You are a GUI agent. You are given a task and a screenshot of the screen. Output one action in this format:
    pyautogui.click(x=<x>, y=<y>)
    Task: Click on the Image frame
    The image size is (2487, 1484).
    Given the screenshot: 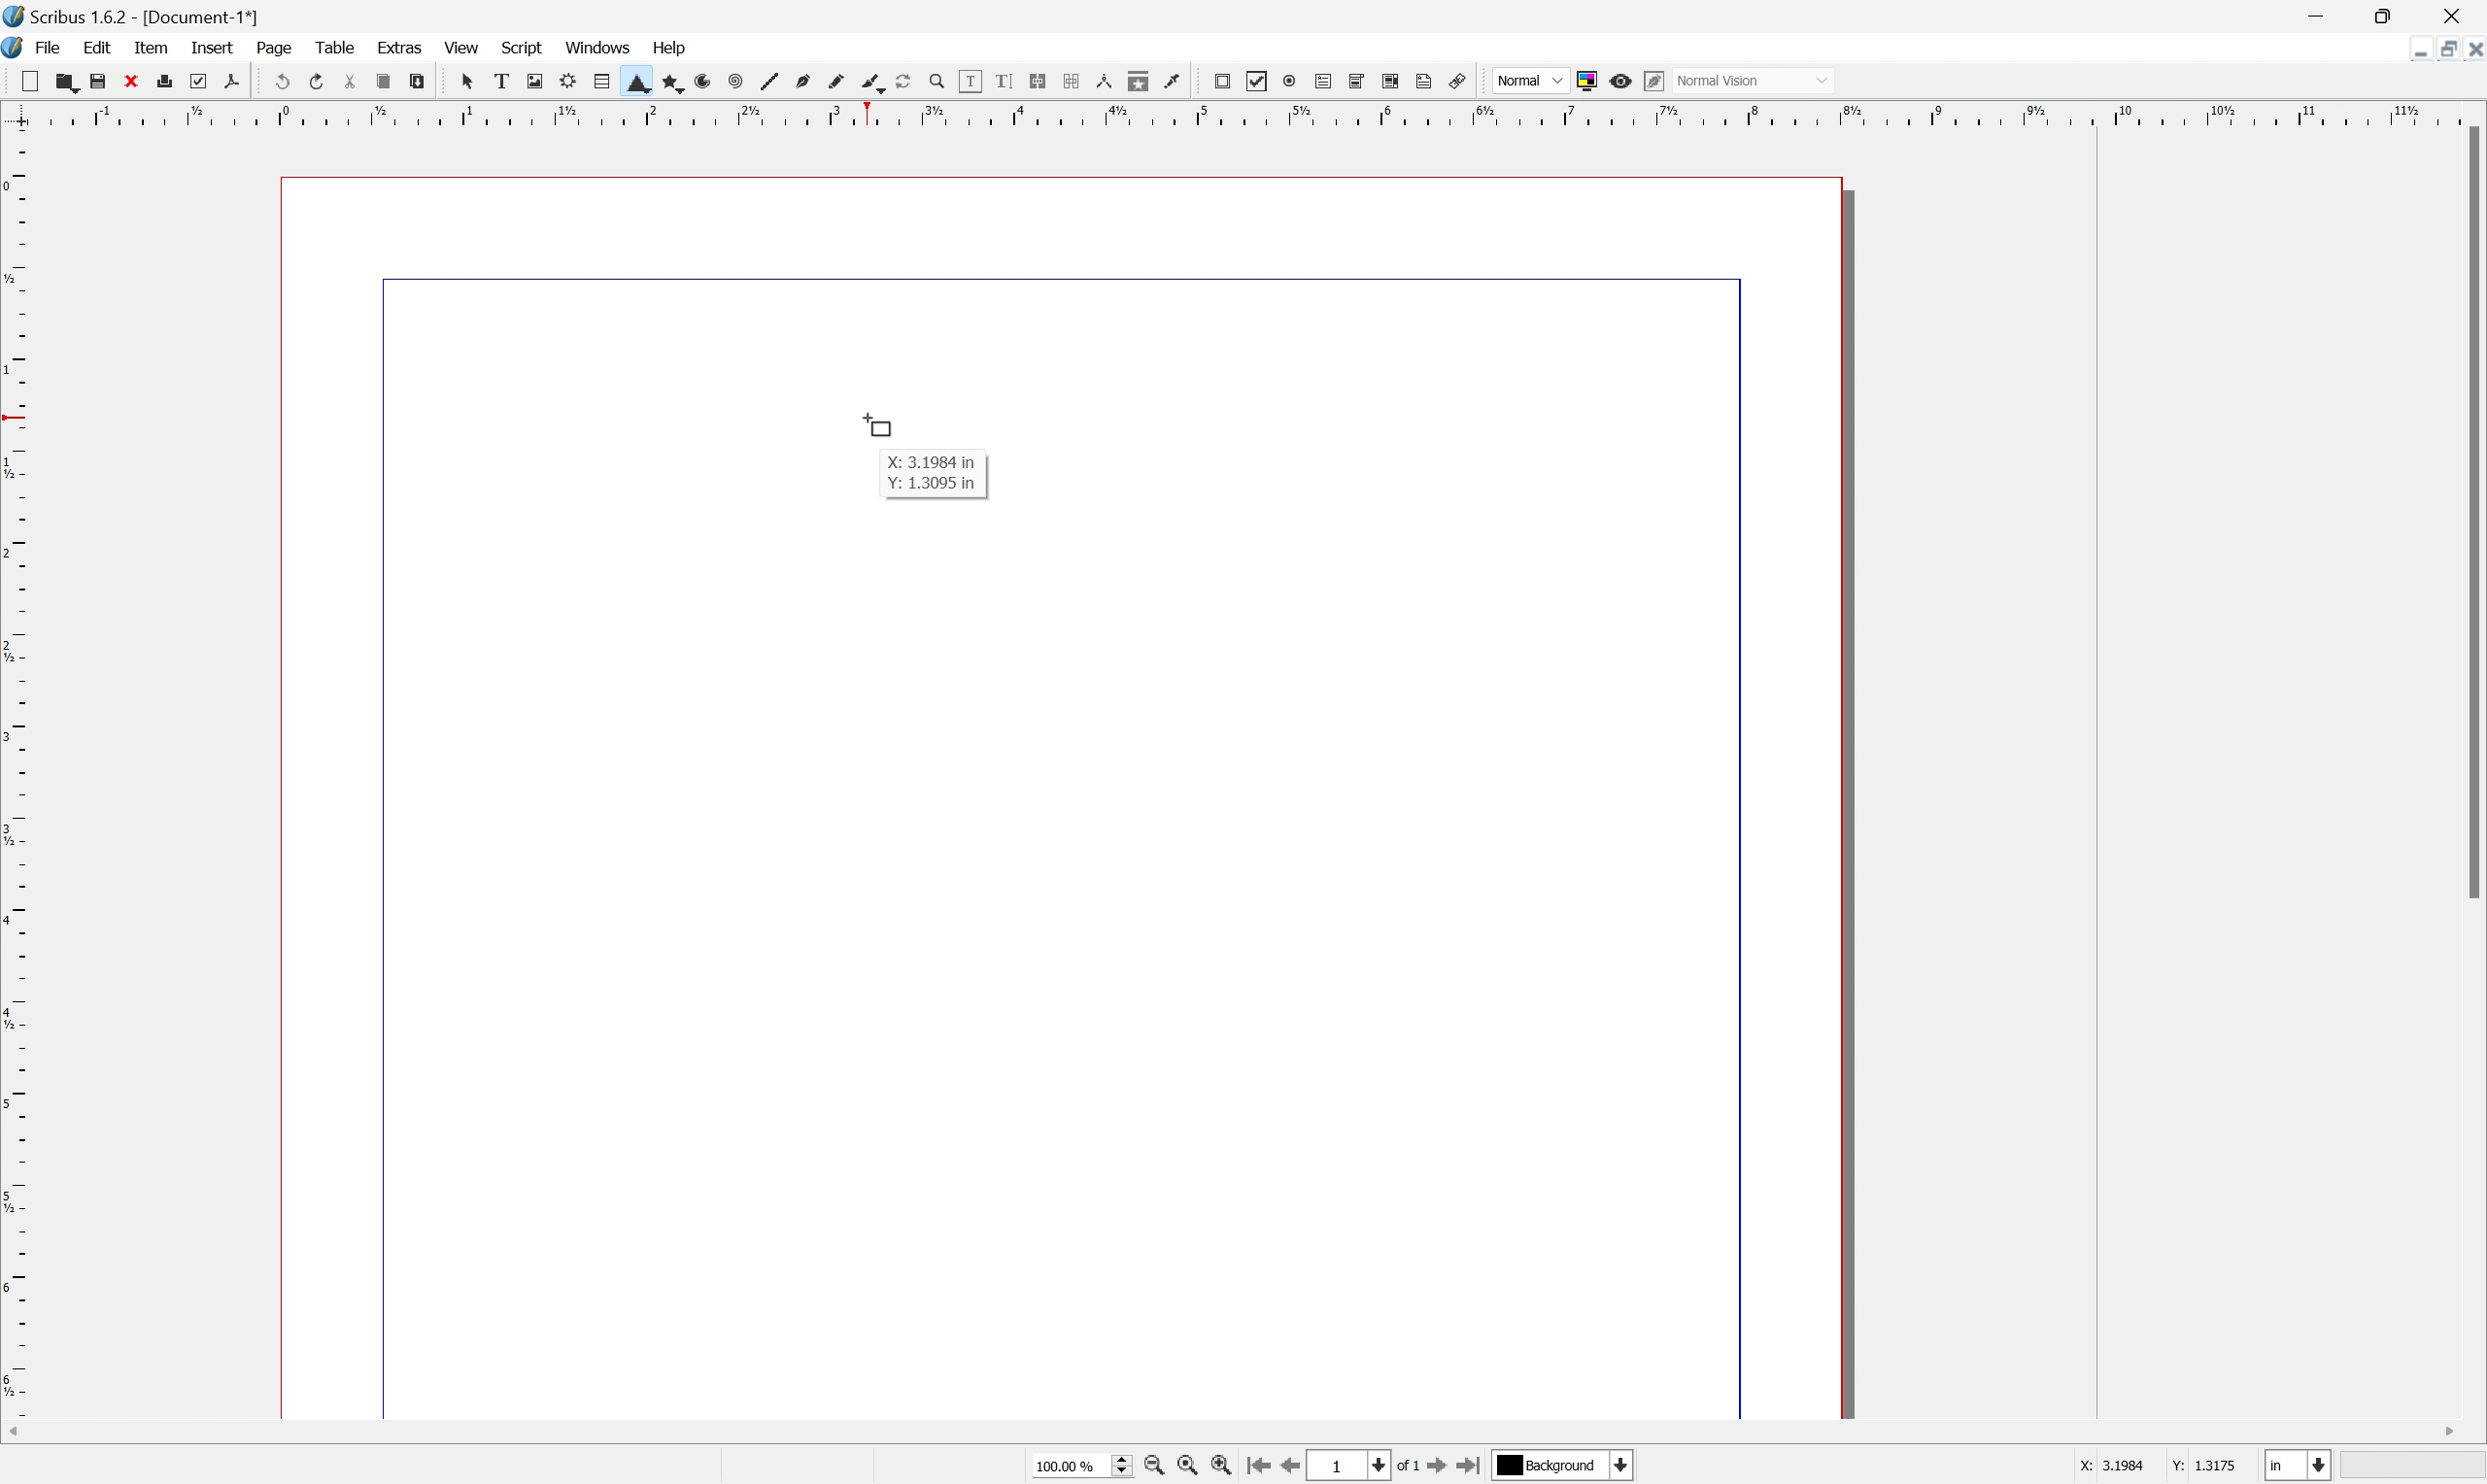 What is the action you would take?
    pyautogui.click(x=535, y=80)
    